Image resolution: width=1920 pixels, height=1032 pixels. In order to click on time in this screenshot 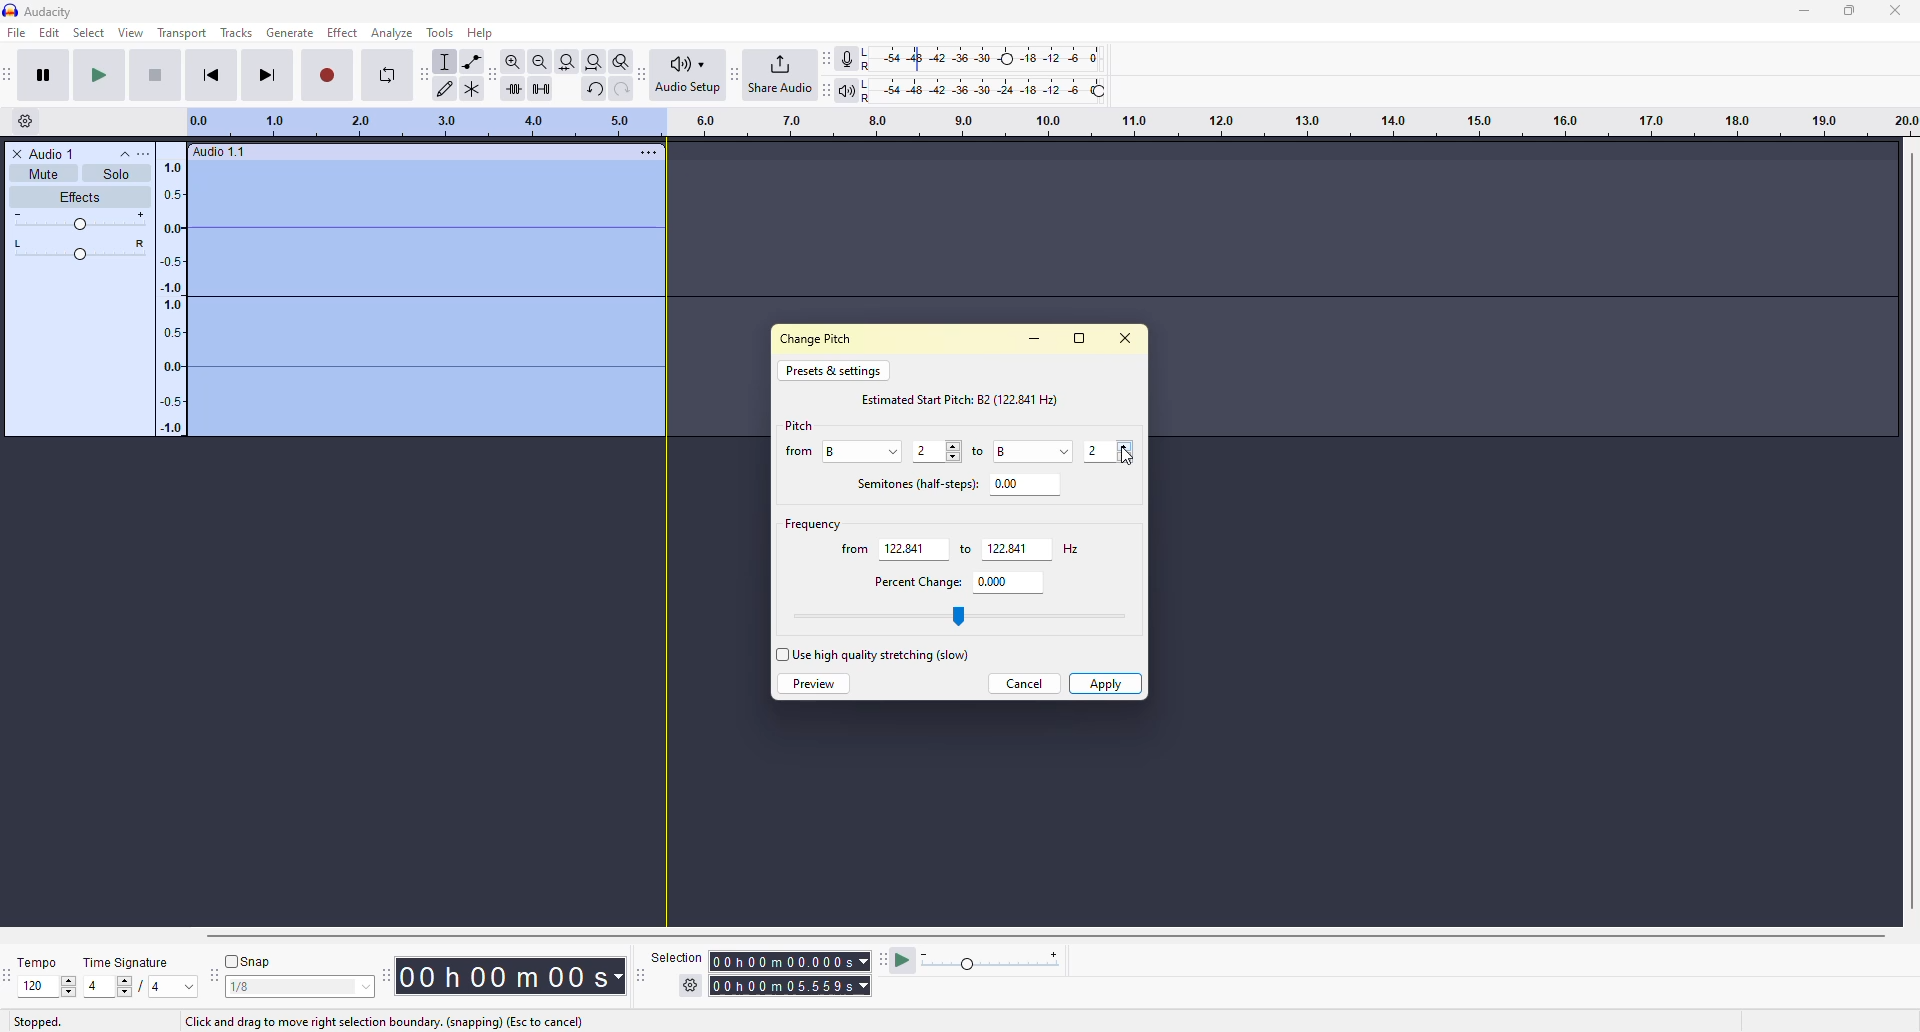, I will do `click(794, 984)`.